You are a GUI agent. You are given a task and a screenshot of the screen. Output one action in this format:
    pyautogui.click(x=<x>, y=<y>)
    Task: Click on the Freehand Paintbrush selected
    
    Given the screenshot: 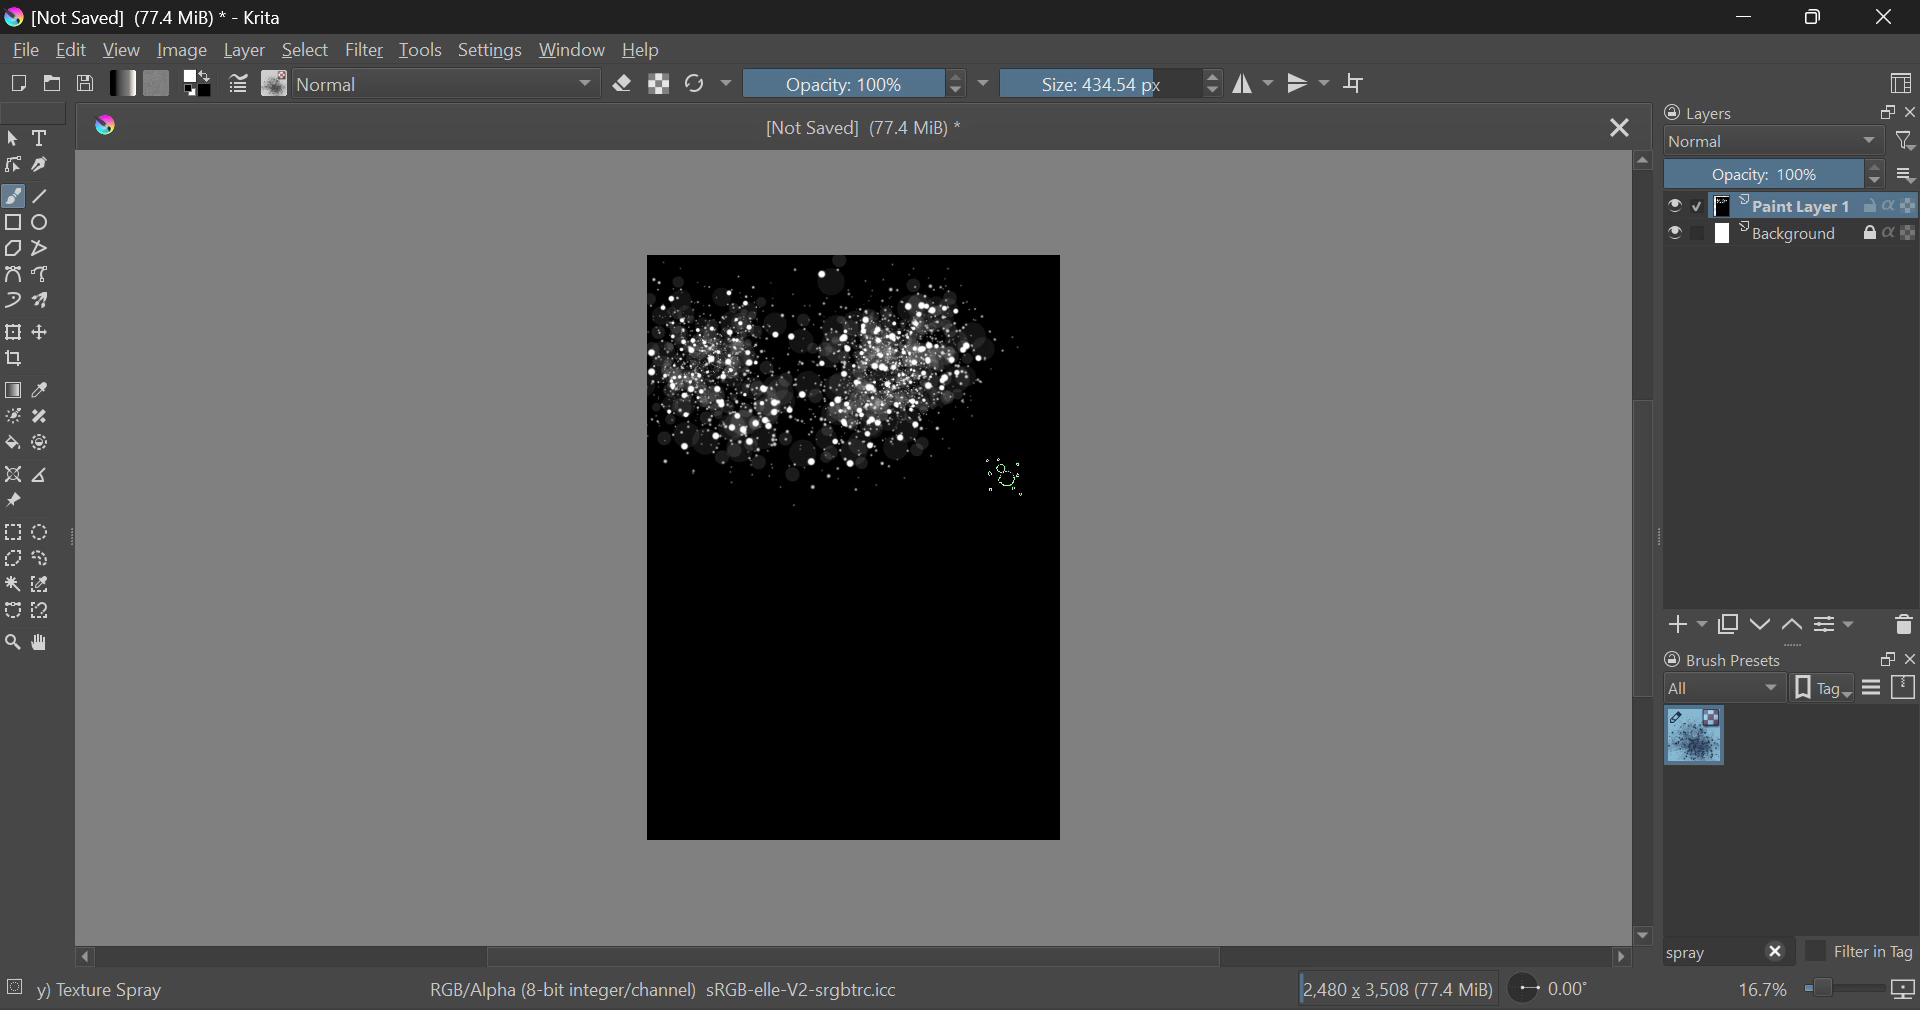 What is the action you would take?
    pyautogui.click(x=12, y=198)
    